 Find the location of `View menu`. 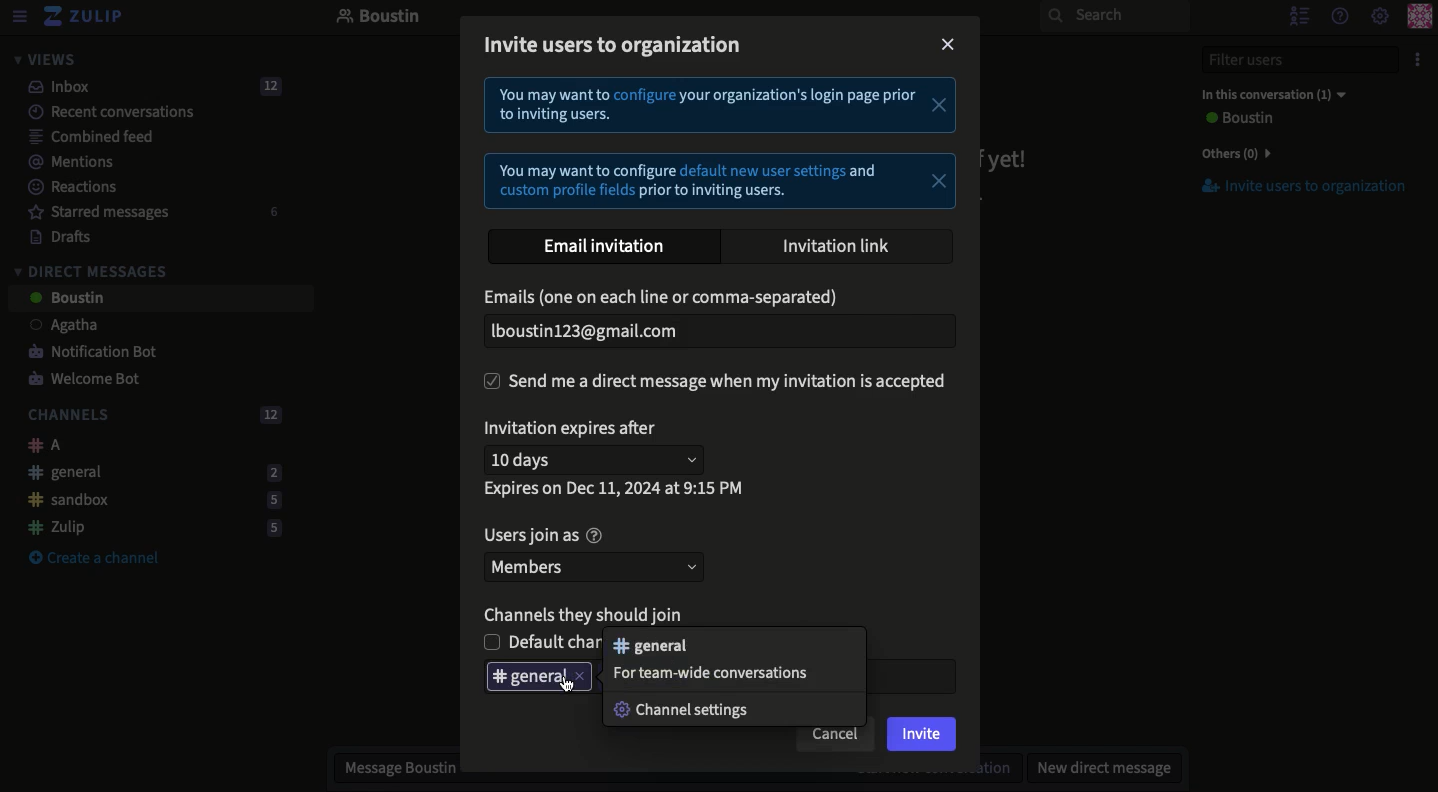

View menu is located at coordinates (18, 17).